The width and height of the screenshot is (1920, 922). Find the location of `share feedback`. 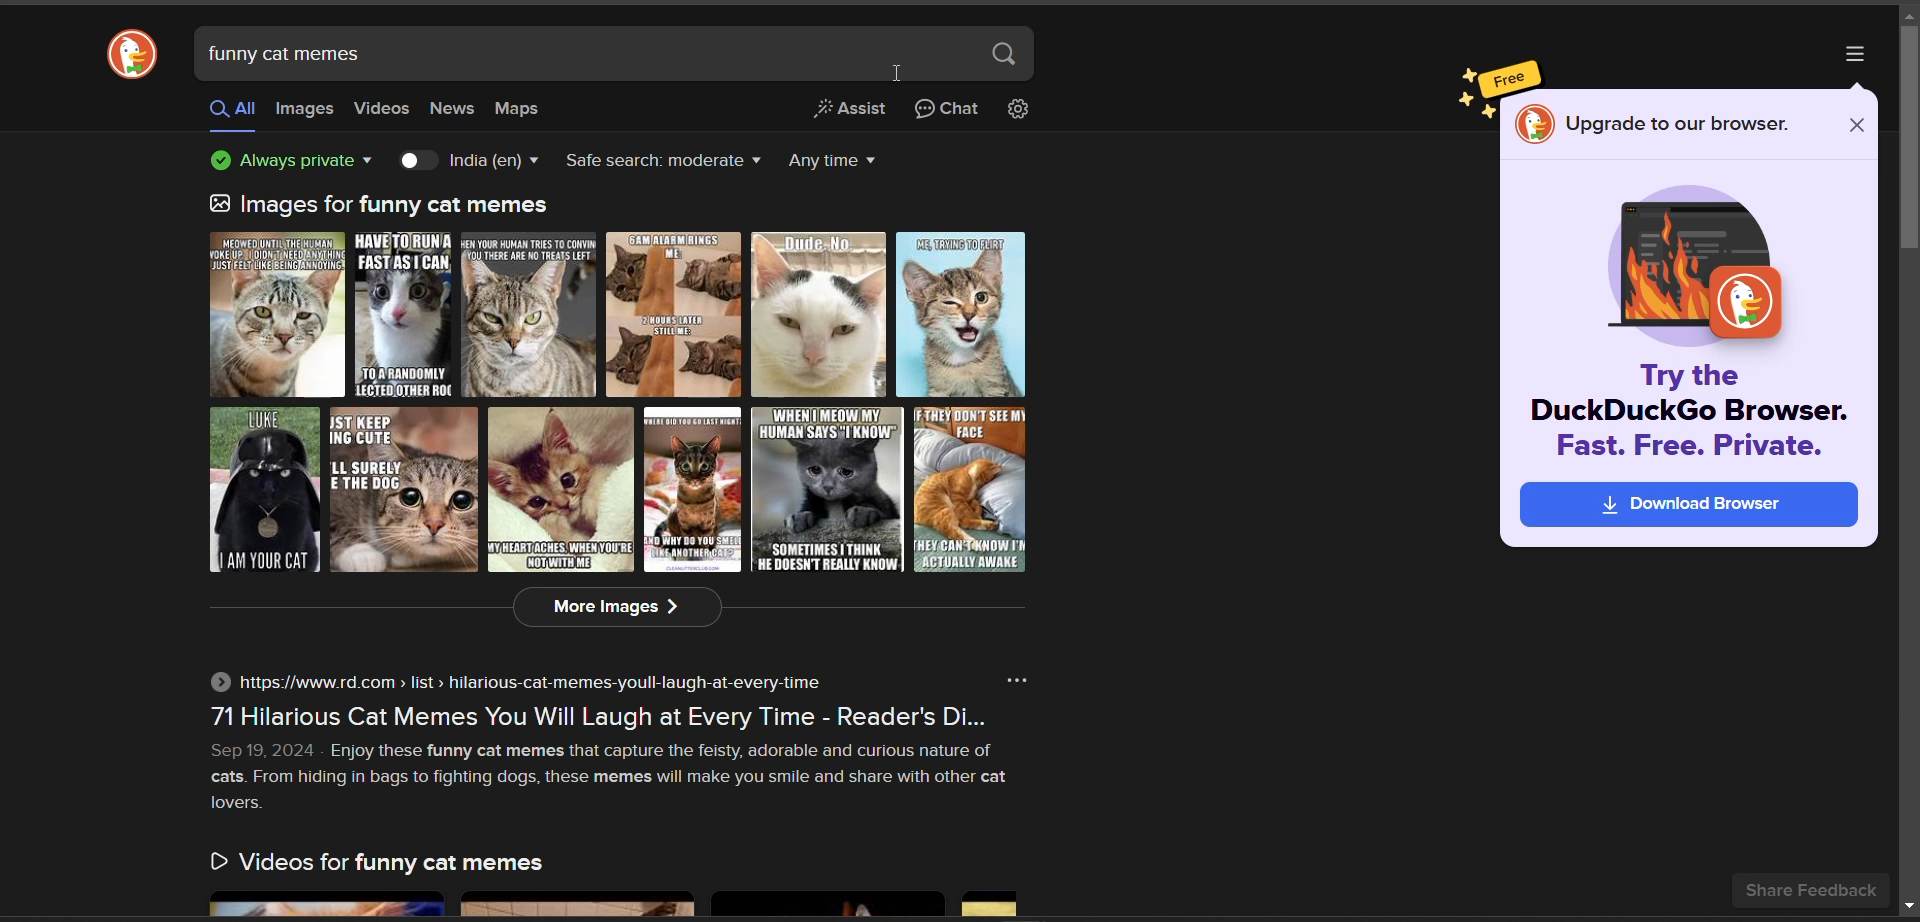

share feedback is located at coordinates (1810, 890).